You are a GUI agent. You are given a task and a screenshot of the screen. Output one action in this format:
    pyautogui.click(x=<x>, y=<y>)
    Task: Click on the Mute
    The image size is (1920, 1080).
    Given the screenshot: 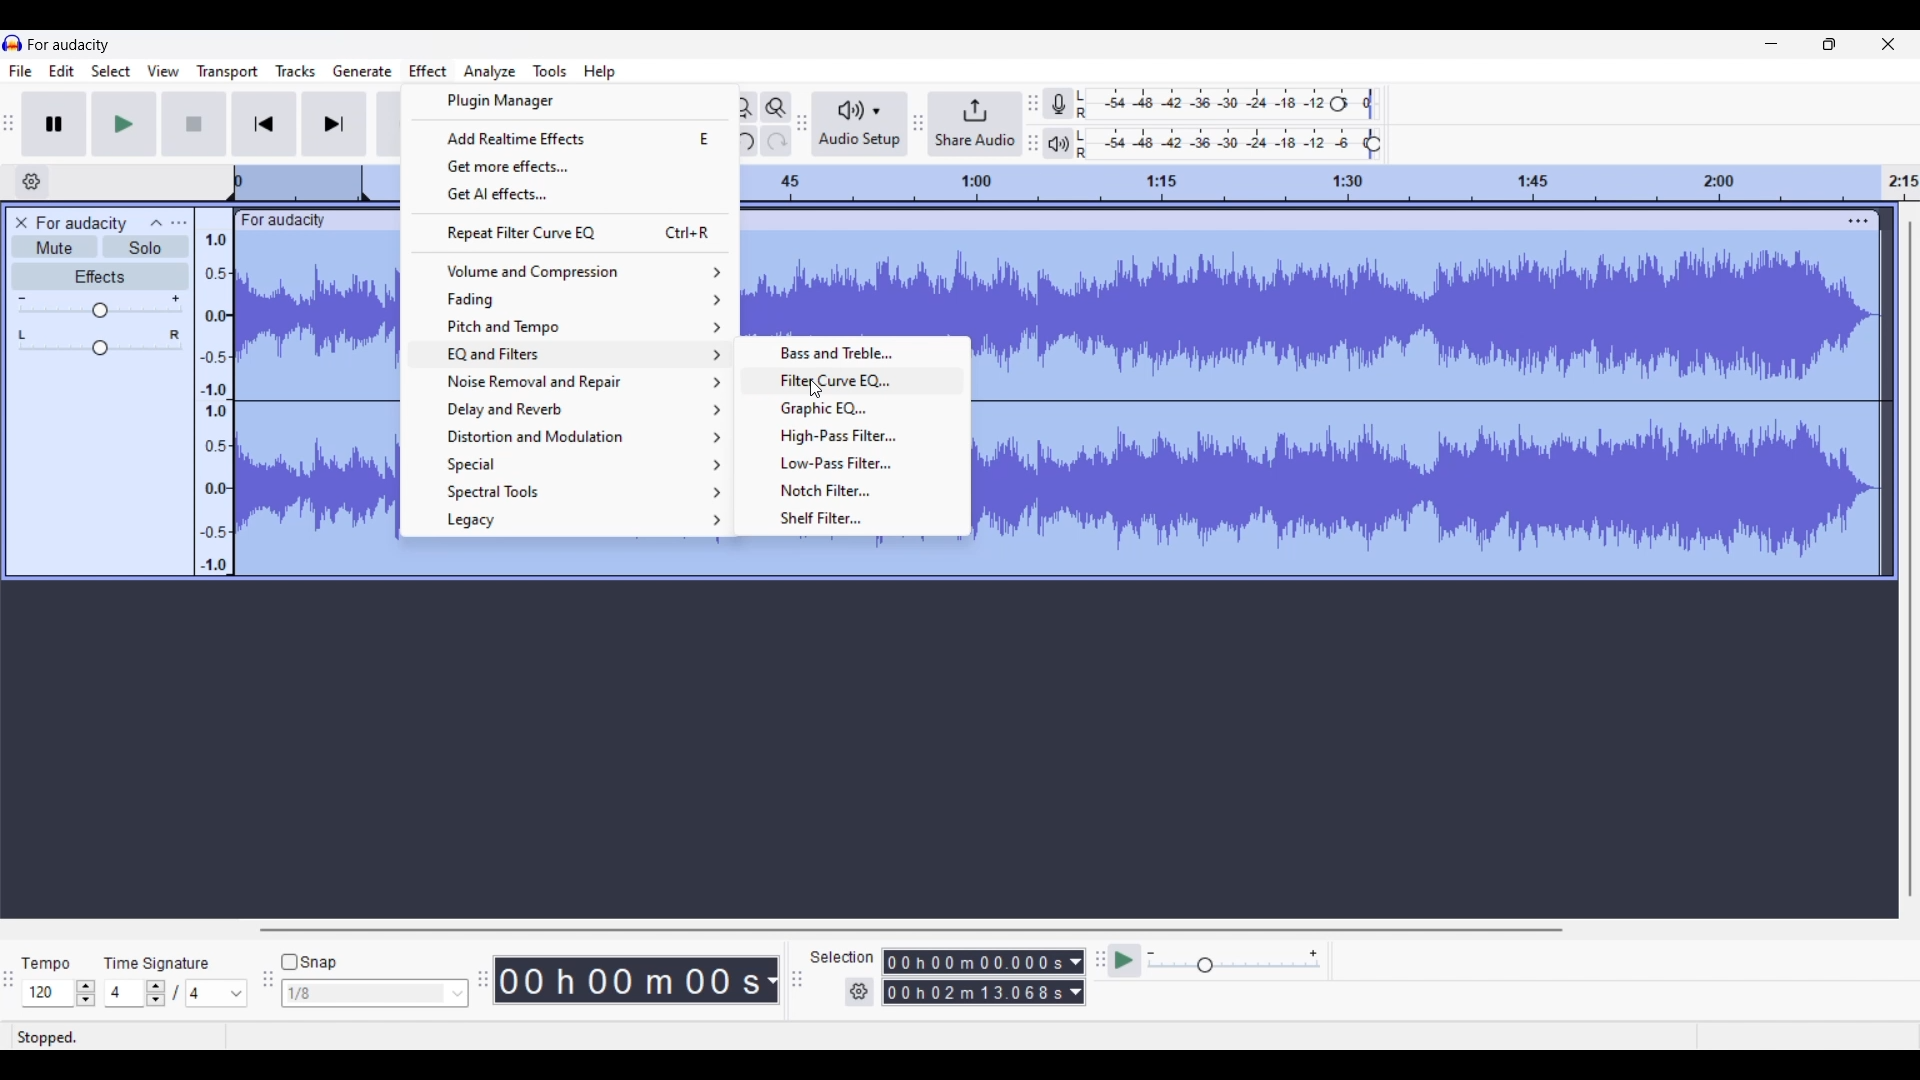 What is the action you would take?
    pyautogui.click(x=54, y=247)
    